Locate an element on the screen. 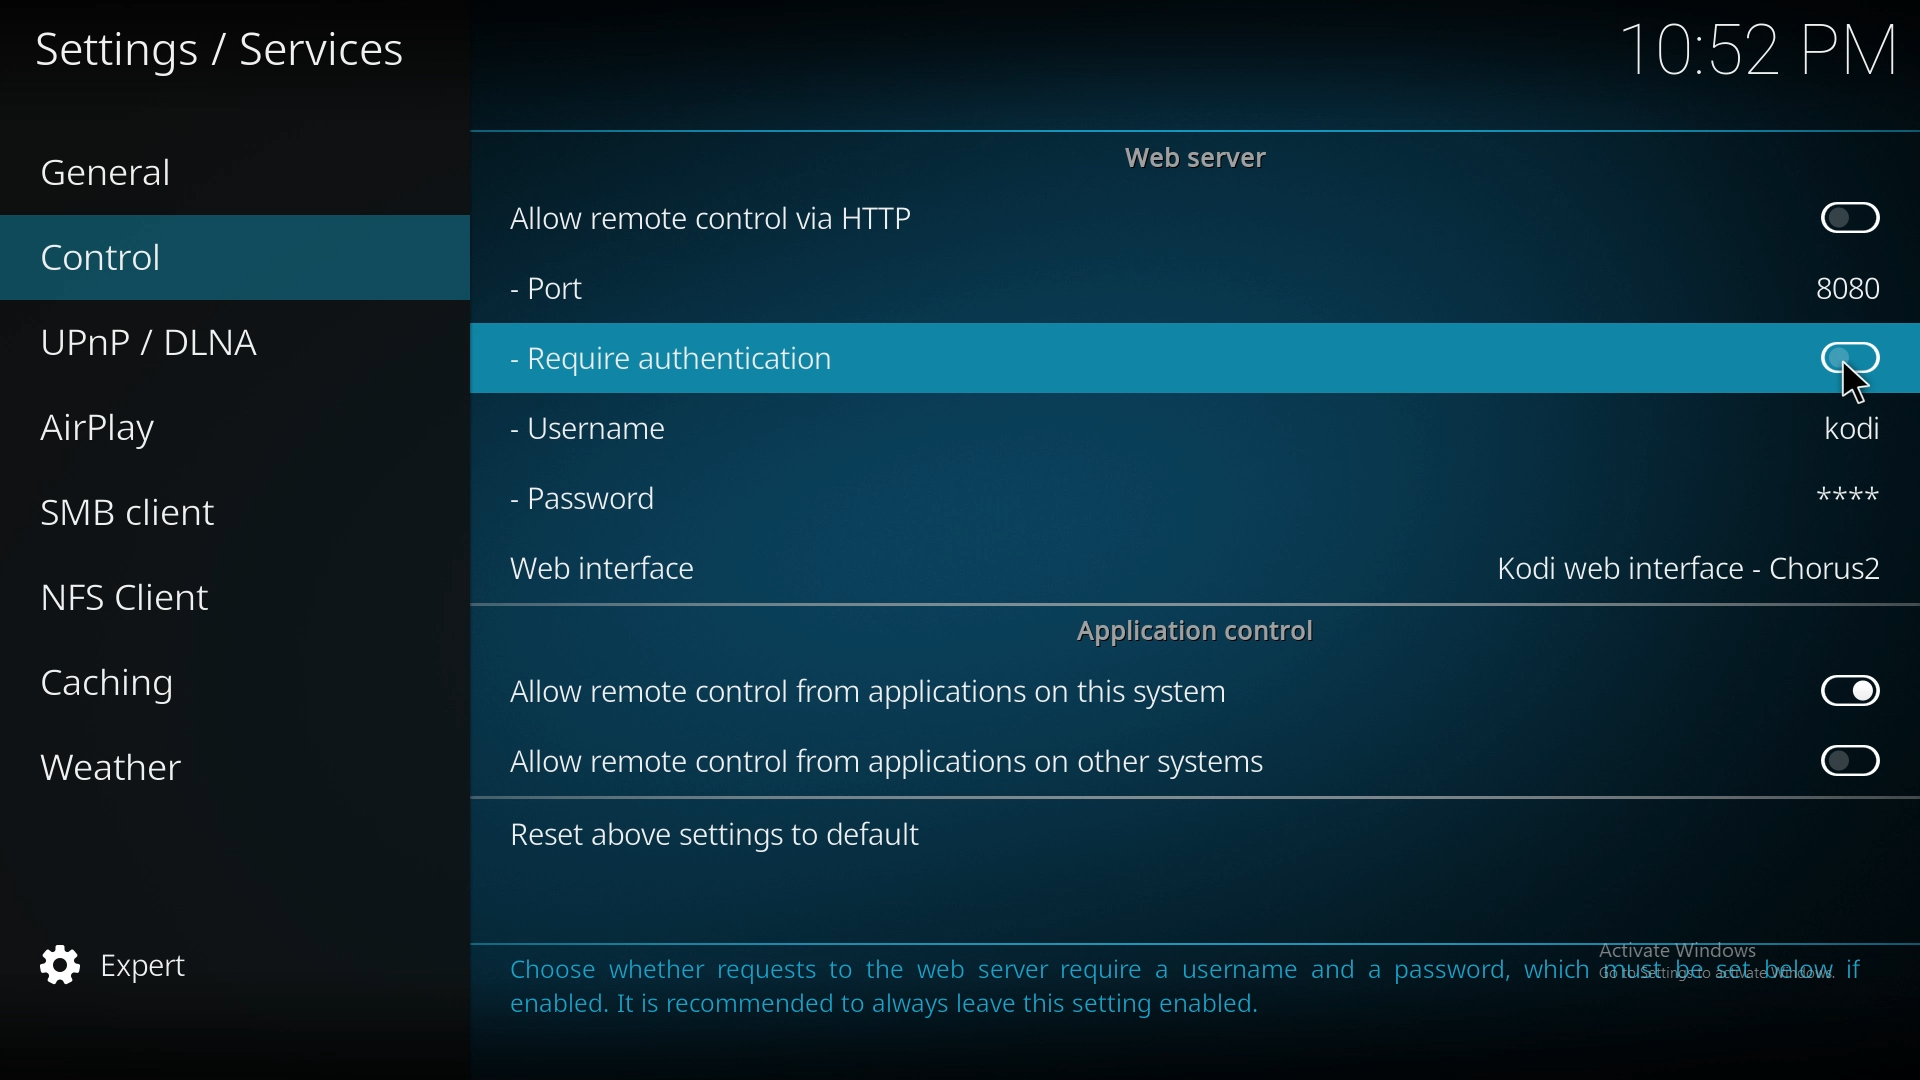 This screenshot has height=1080, width=1920. username is located at coordinates (1858, 431).